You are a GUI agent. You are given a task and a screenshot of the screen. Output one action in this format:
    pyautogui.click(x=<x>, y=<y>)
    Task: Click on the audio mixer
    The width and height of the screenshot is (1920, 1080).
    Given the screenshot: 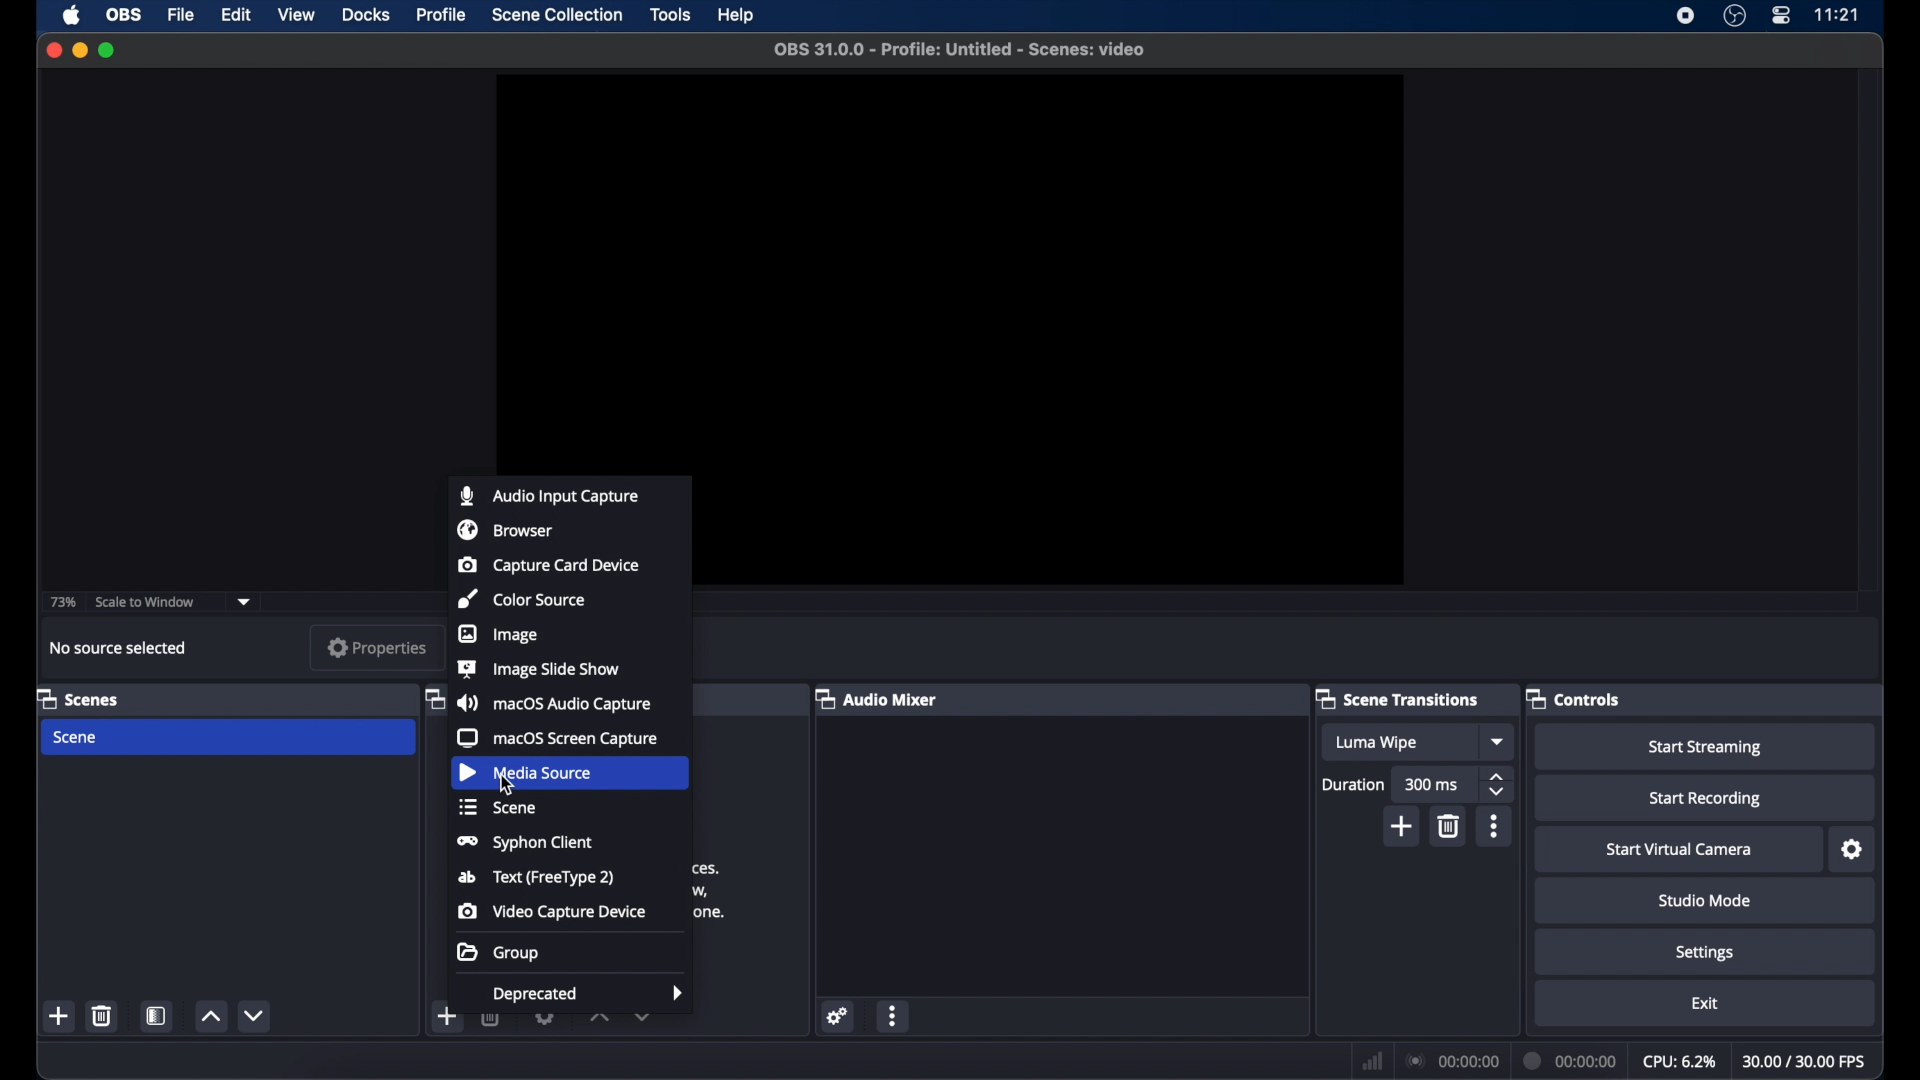 What is the action you would take?
    pyautogui.click(x=876, y=698)
    